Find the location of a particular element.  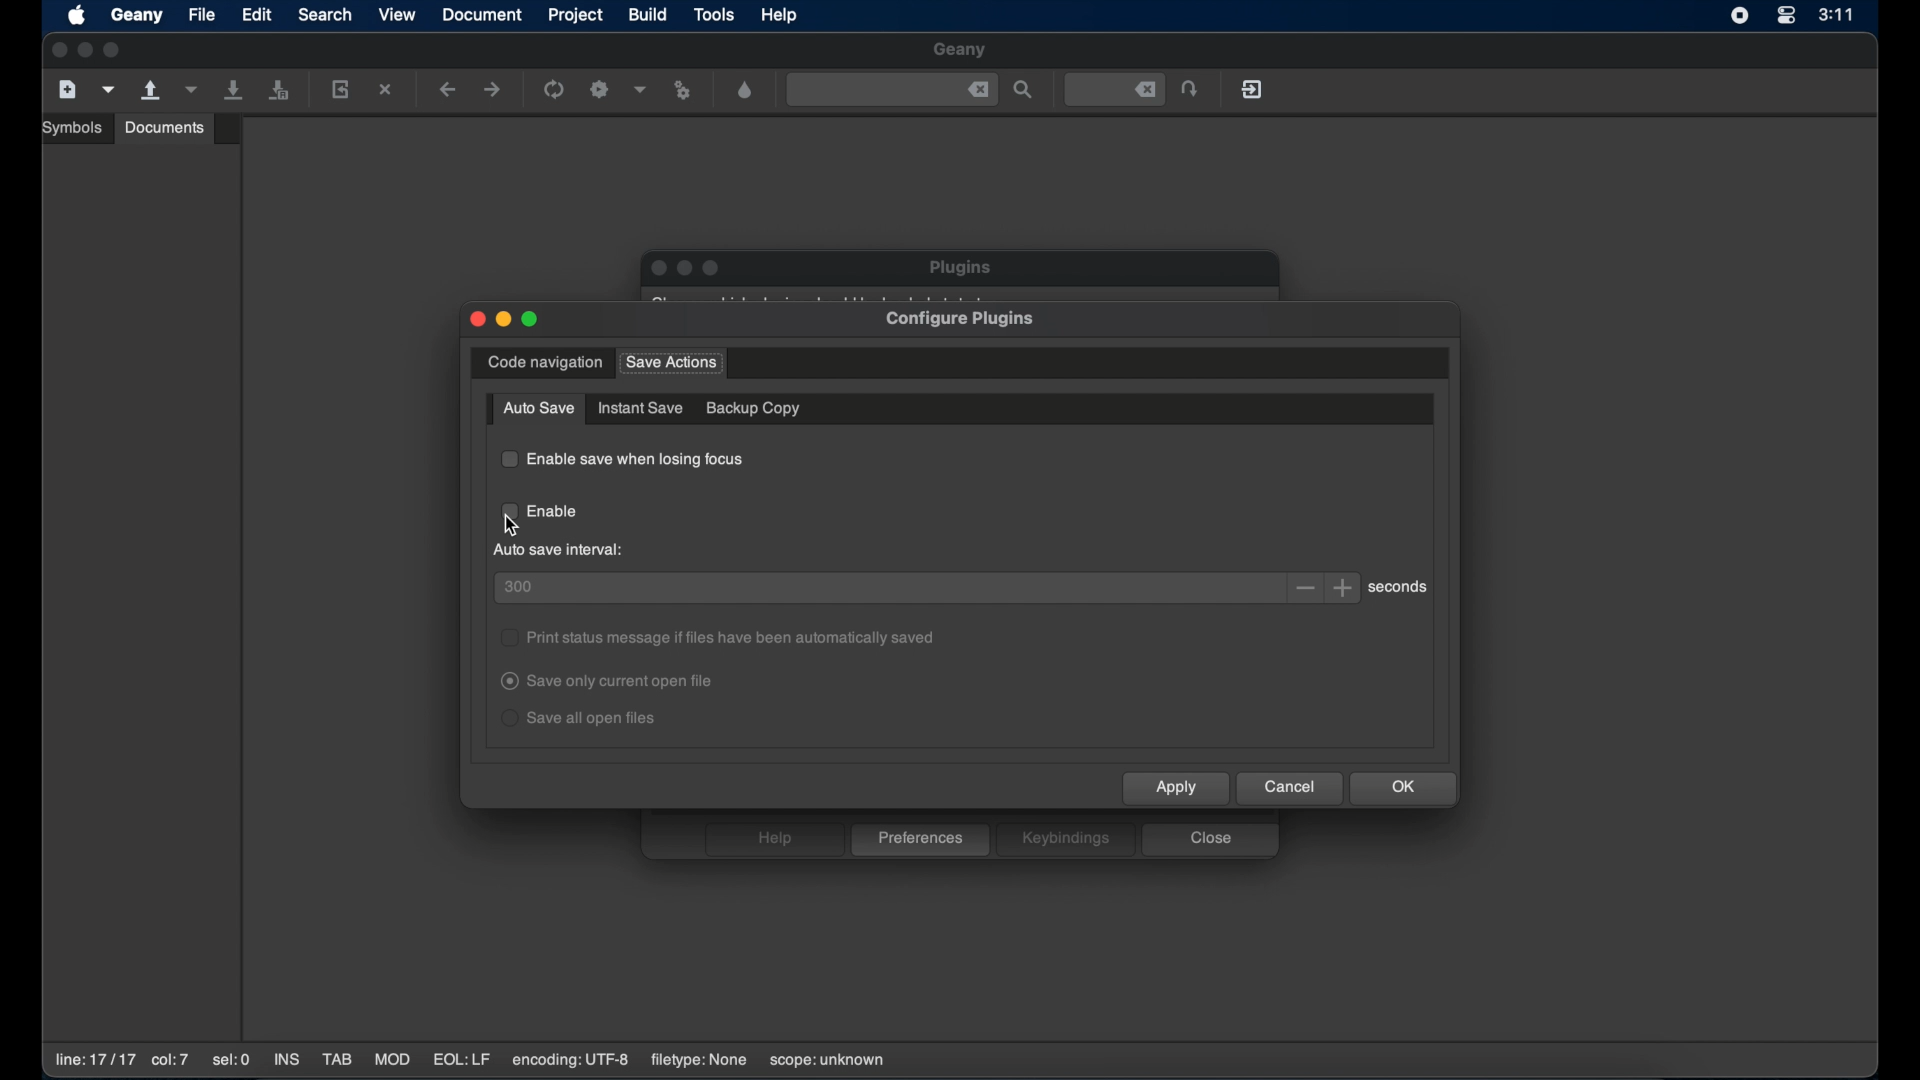

maximize is located at coordinates (115, 50).